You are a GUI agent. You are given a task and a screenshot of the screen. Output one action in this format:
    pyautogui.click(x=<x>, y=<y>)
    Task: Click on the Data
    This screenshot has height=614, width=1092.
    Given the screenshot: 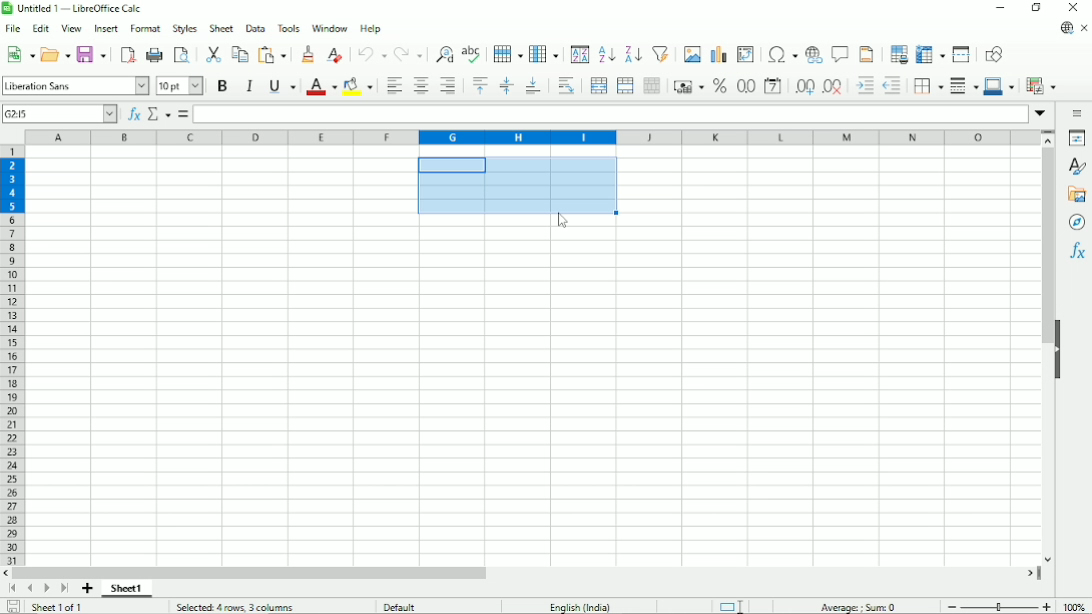 What is the action you would take?
    pyautogui.click(x=256, y=27)
    